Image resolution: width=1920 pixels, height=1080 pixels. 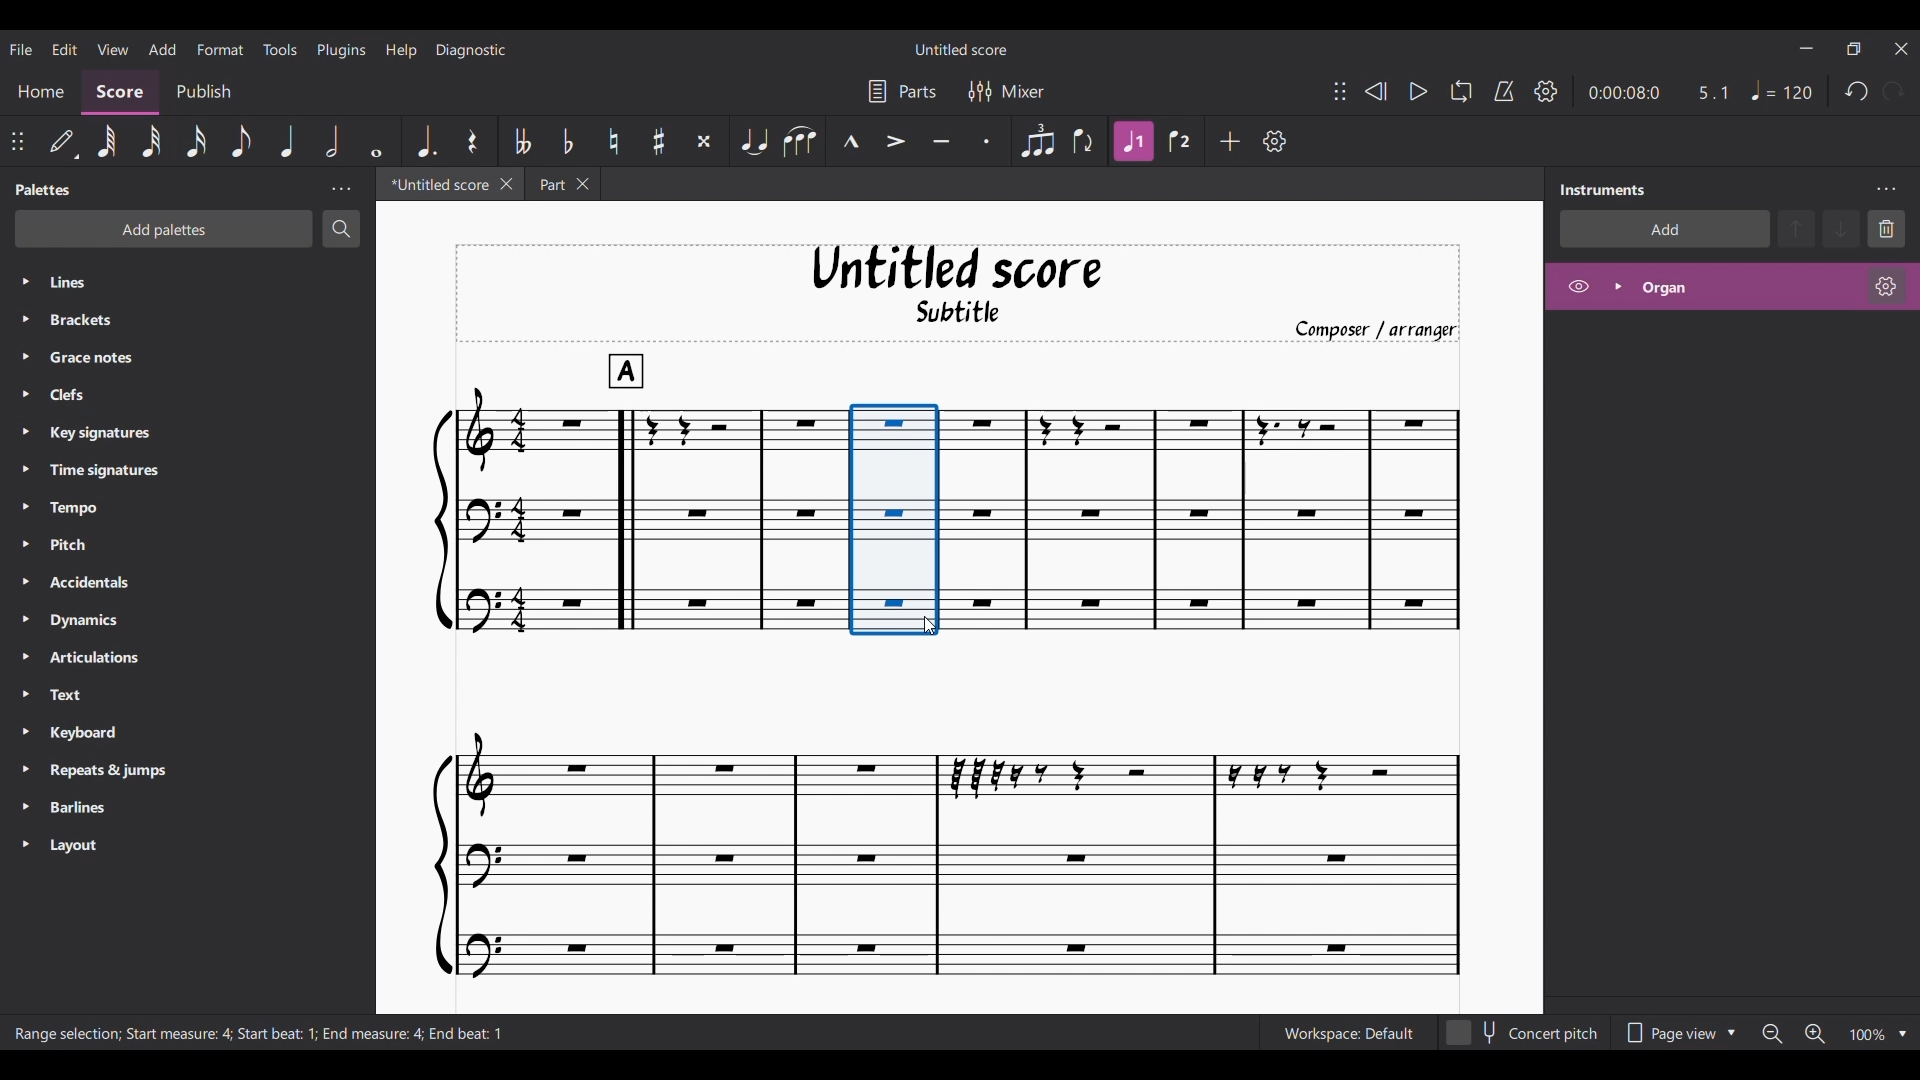 What do you see at coordinates (1545, 91) in the screenshot?
I see `Playback settings` at bounding box center [1545, 91].